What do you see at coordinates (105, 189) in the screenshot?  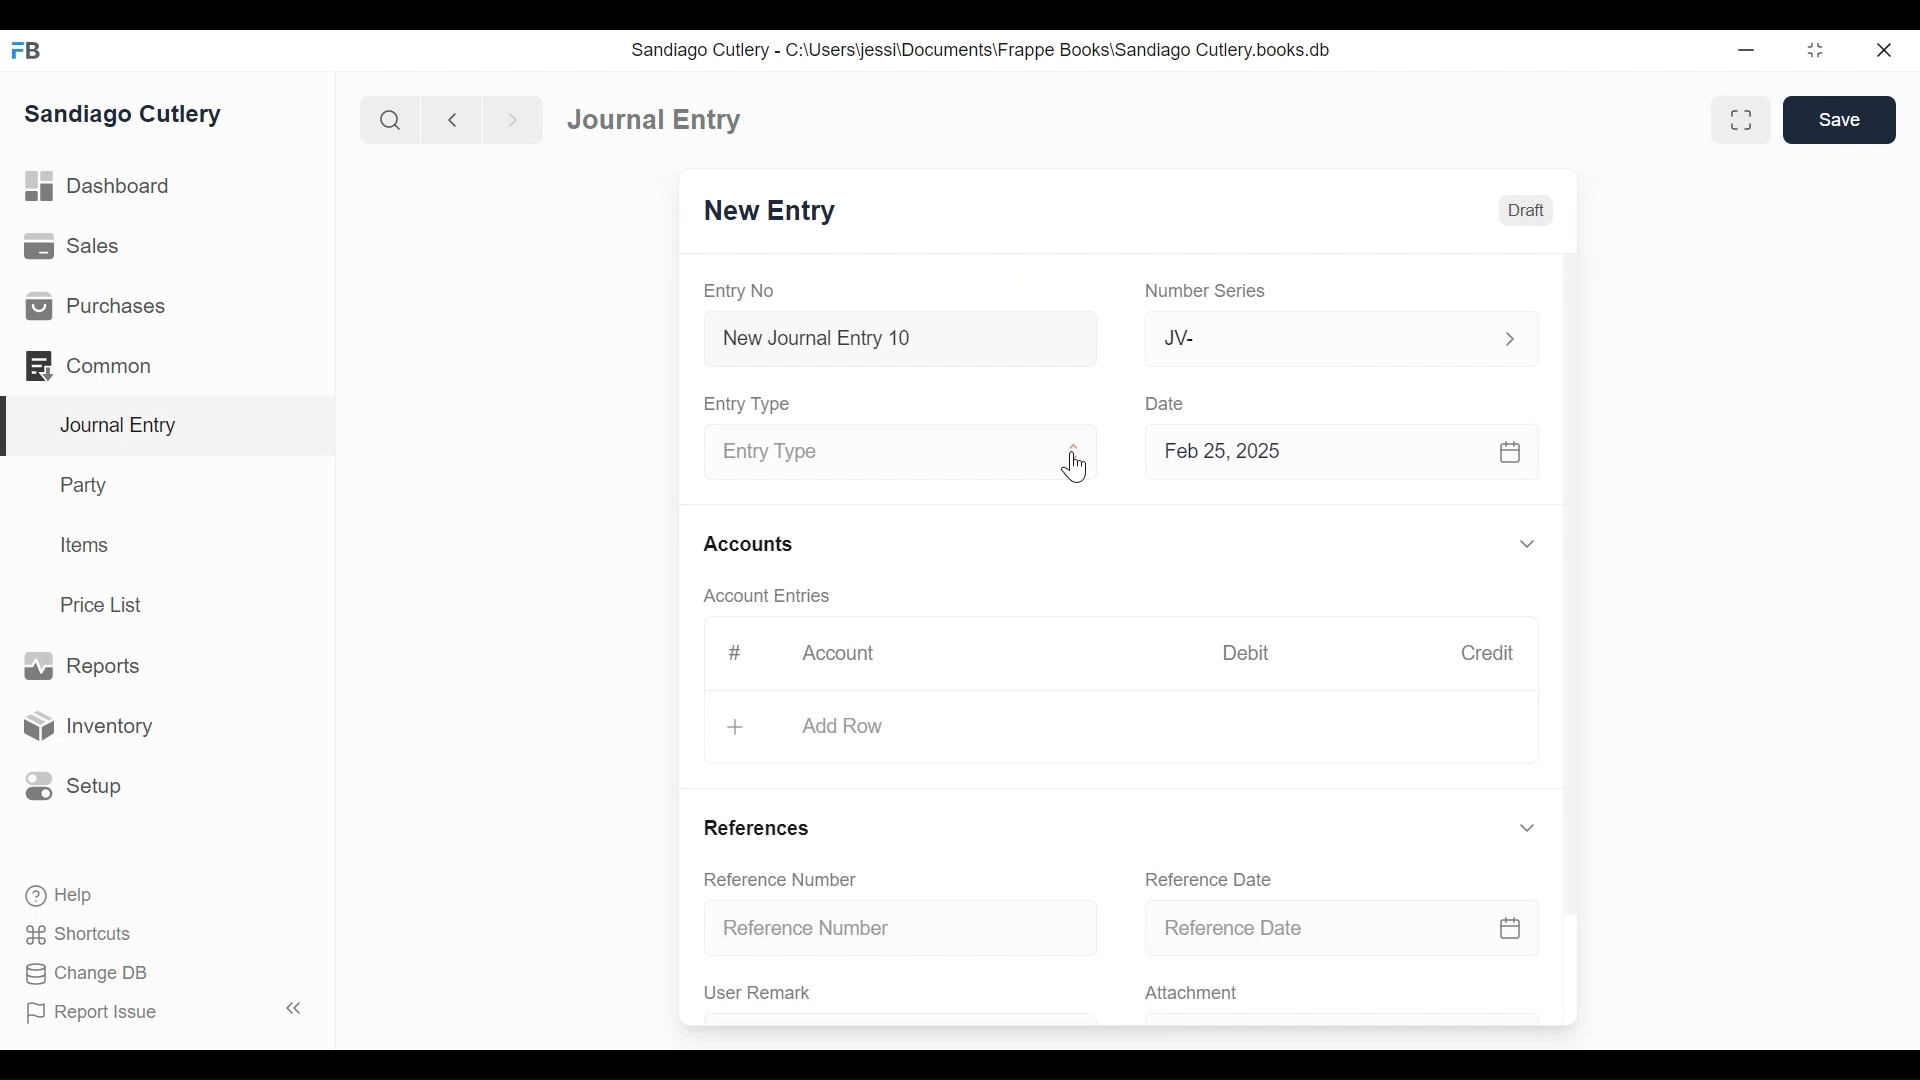 I see `Dashboard` at bounding box center [105, 189].